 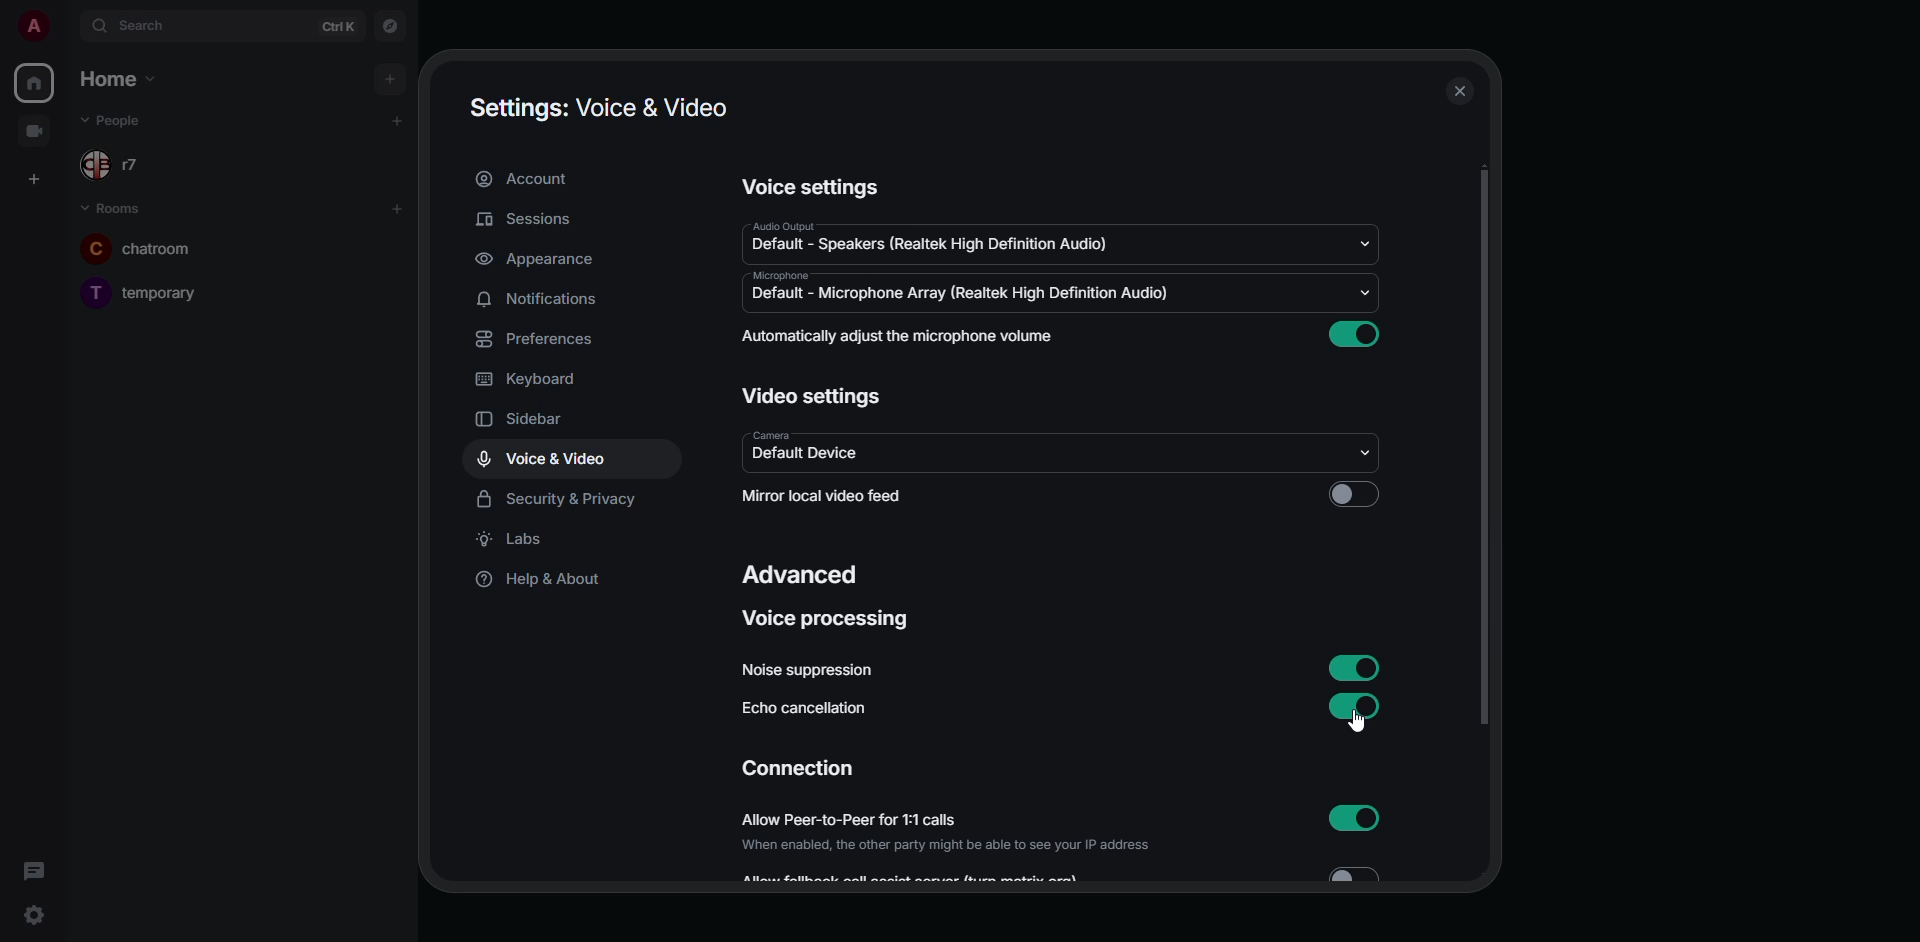 What do you see at coordinates (340, 26) in the screenshot?
I see `ctrl K` at bounding box center [340, 26].